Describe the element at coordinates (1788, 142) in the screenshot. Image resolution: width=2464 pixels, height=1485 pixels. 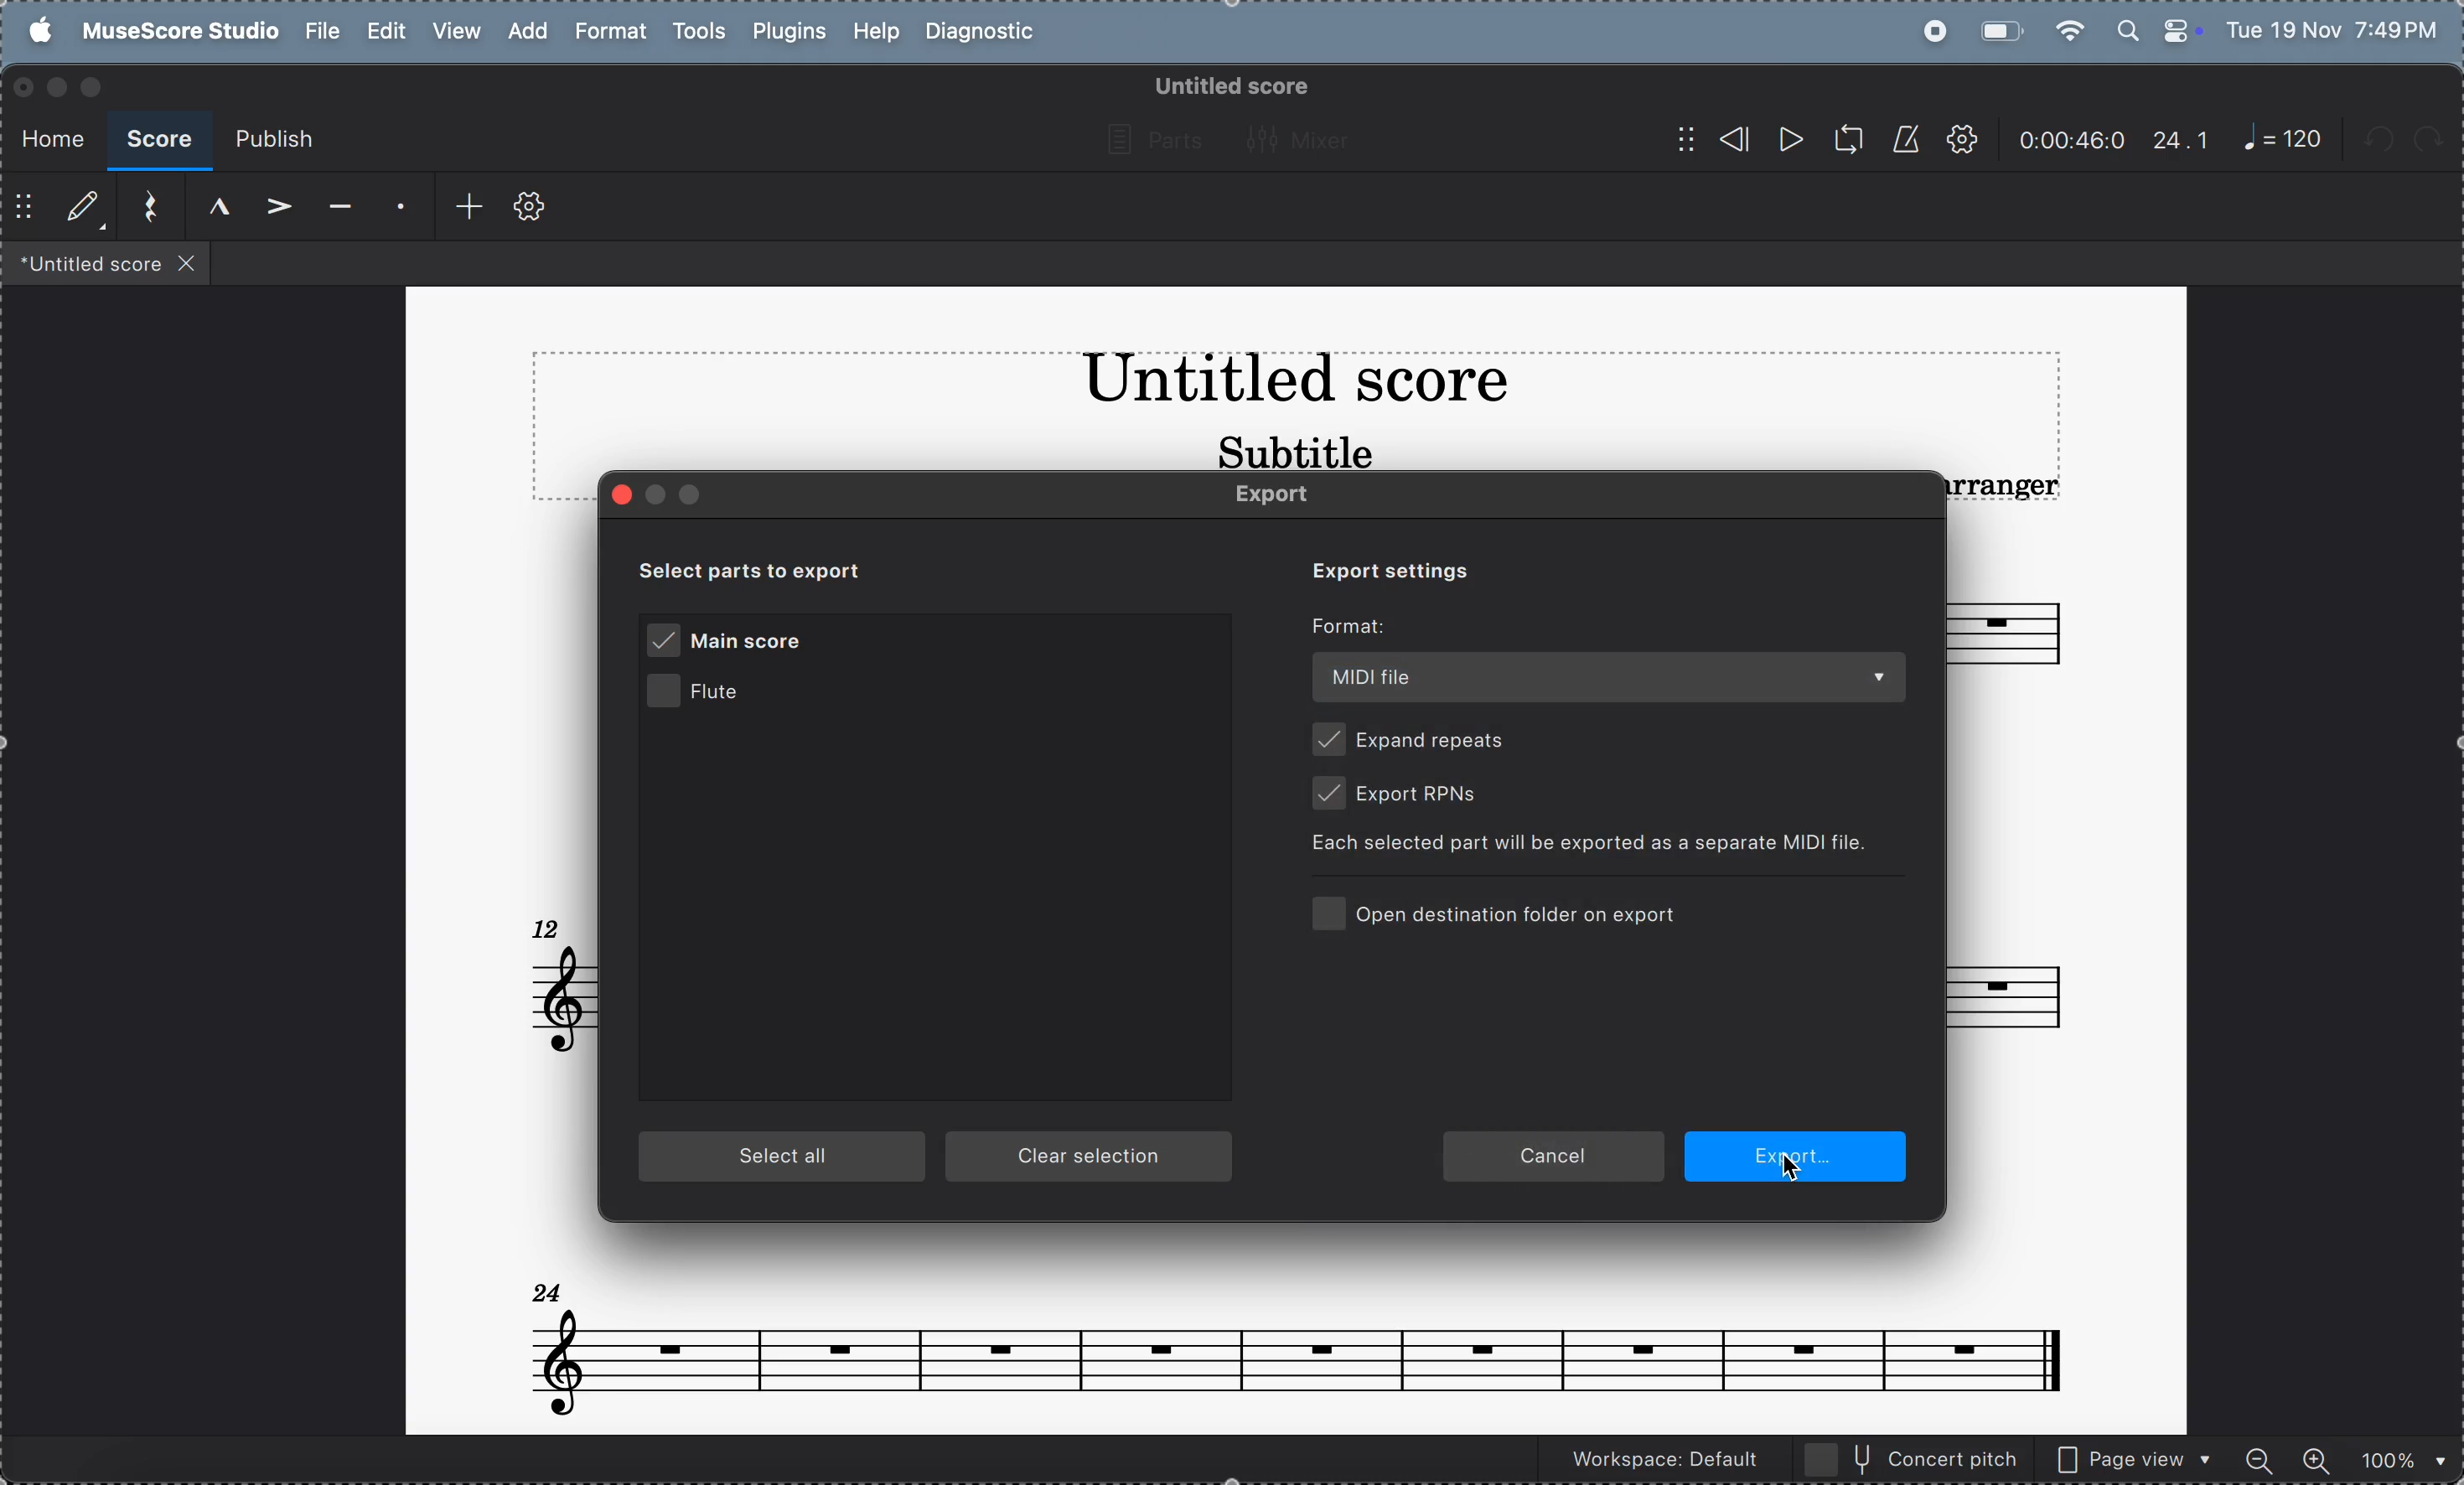
I see `play` at that location.